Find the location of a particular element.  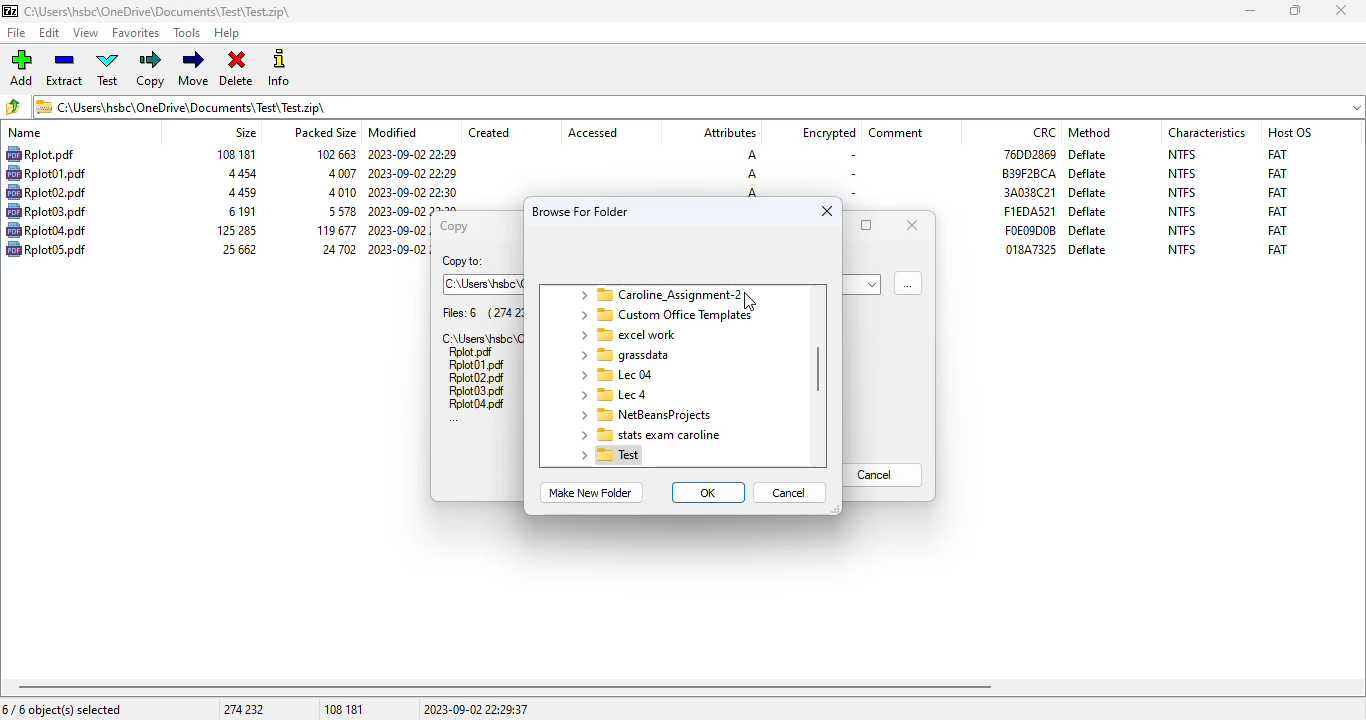

file is located at coordinates (46, 248).